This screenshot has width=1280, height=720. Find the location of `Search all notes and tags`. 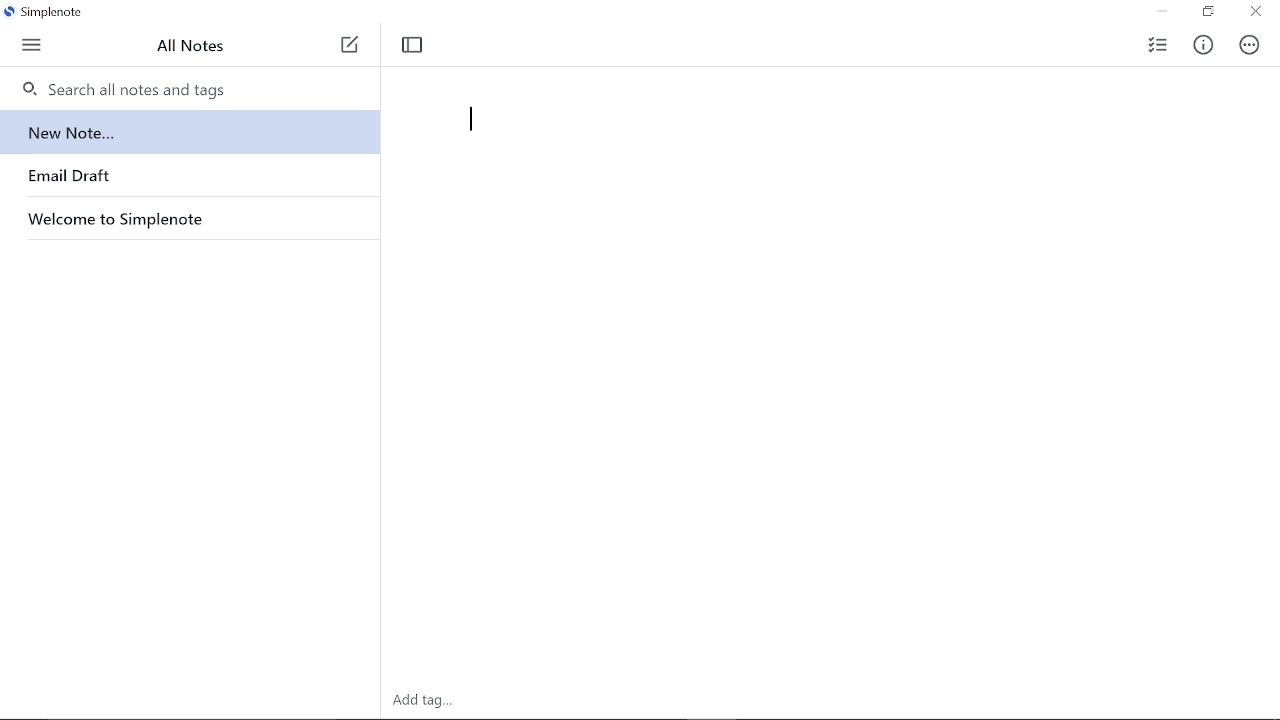

Search all notes and tags is located at coordinates (125, 90).